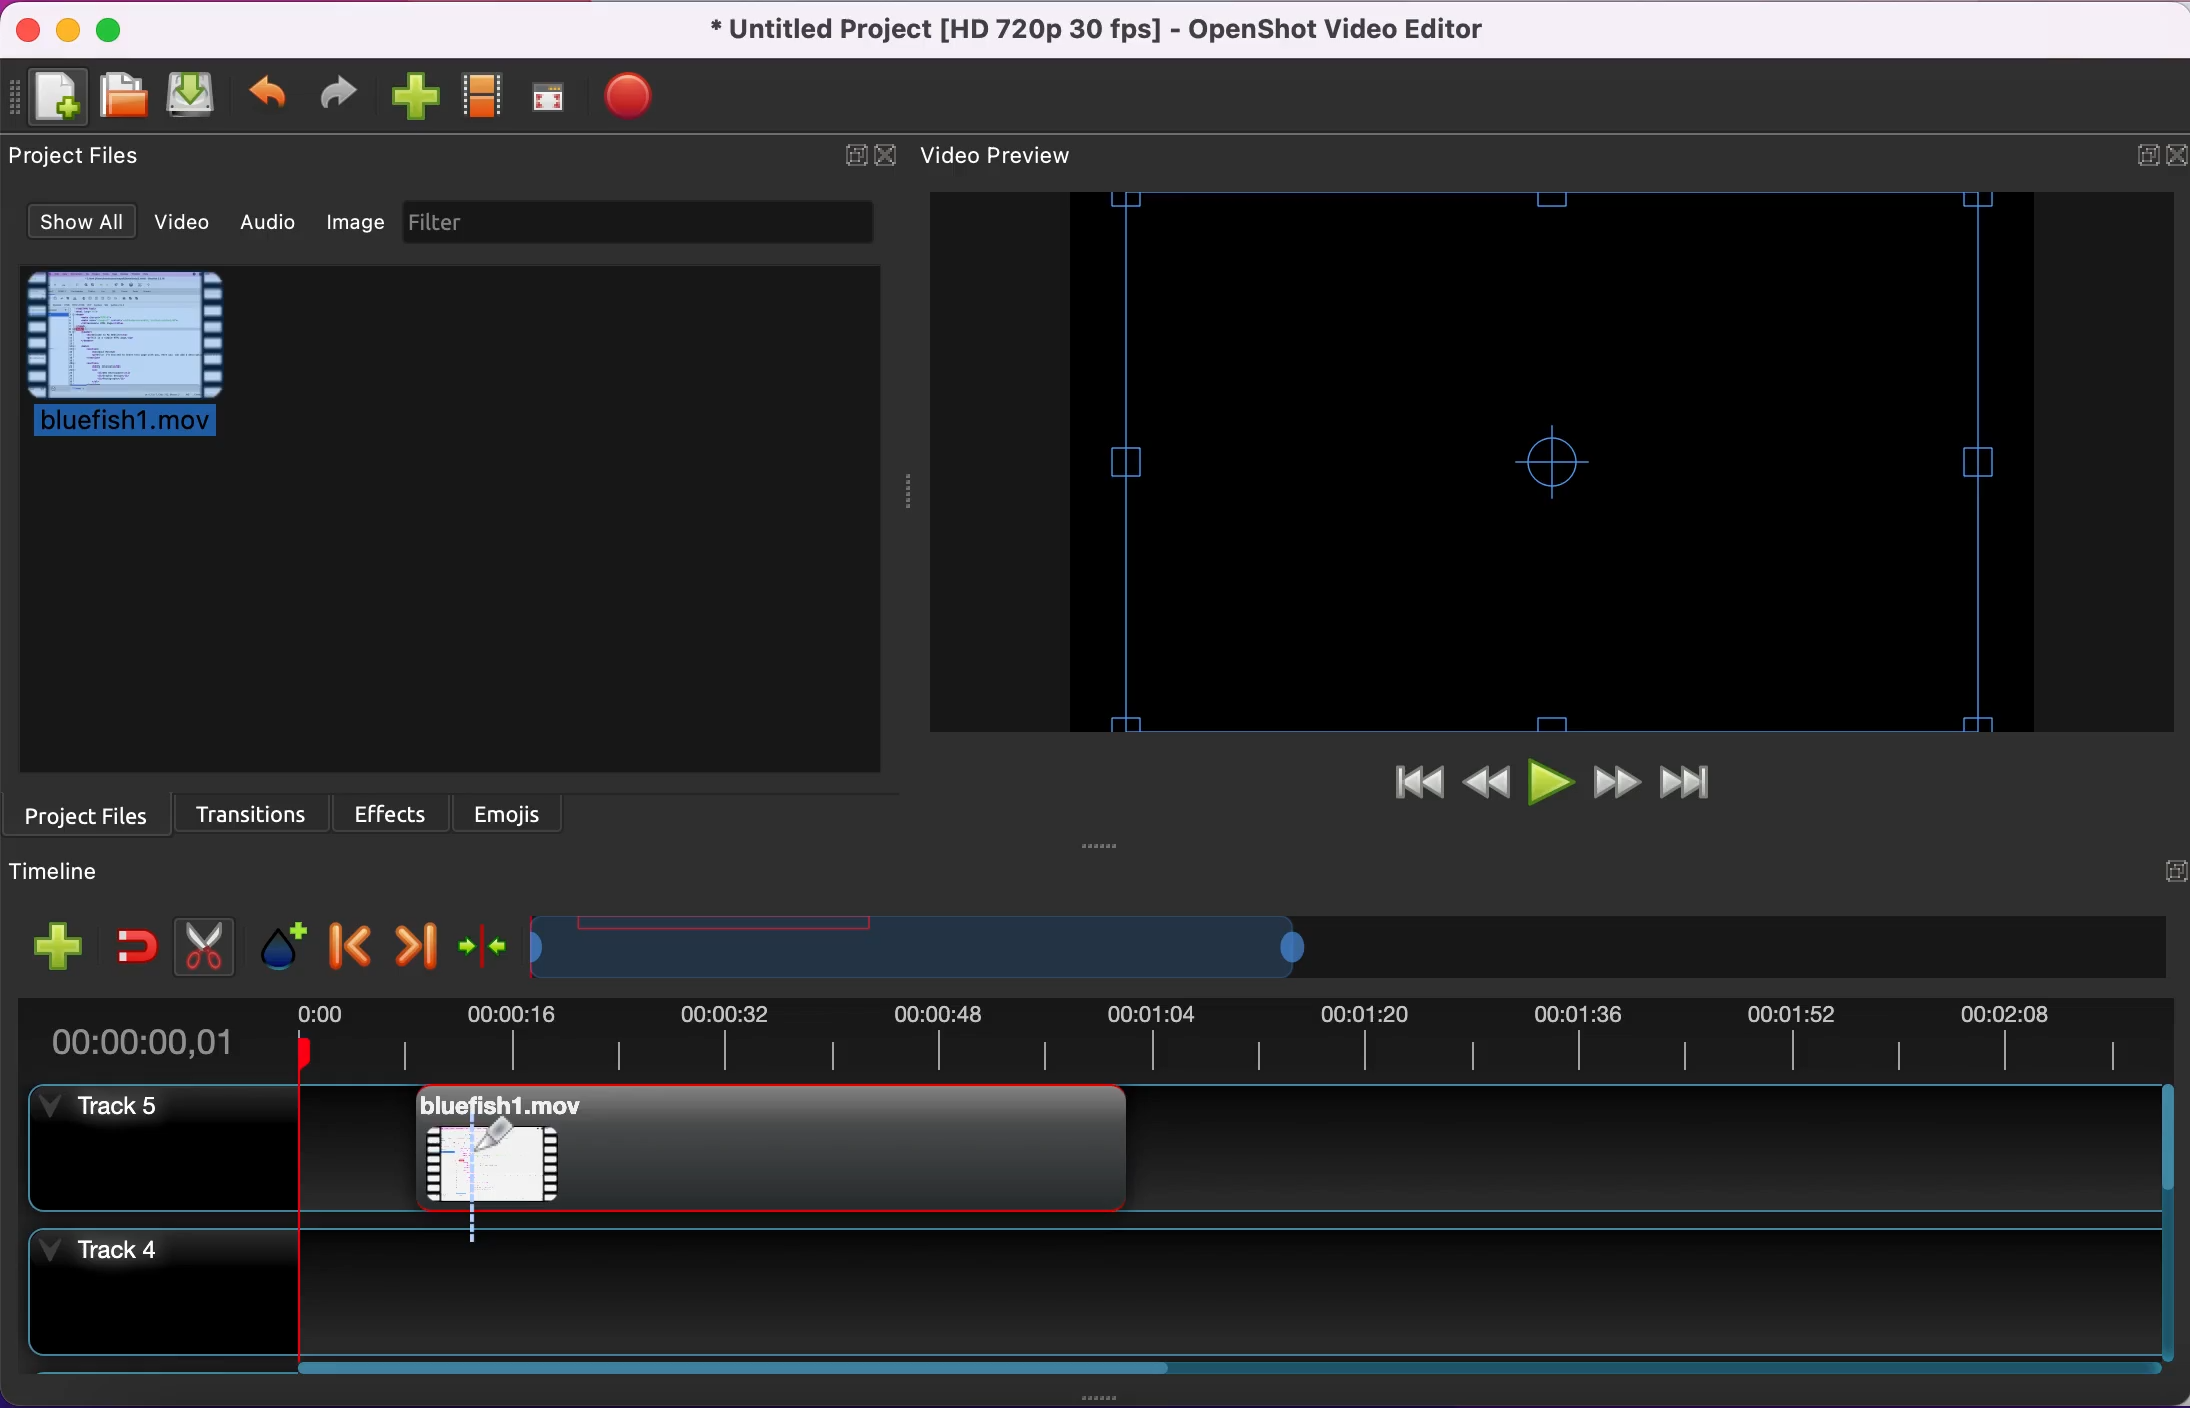  Describe the element at coordinates (394, 812) in the screenshot. I see `effects` at that location.